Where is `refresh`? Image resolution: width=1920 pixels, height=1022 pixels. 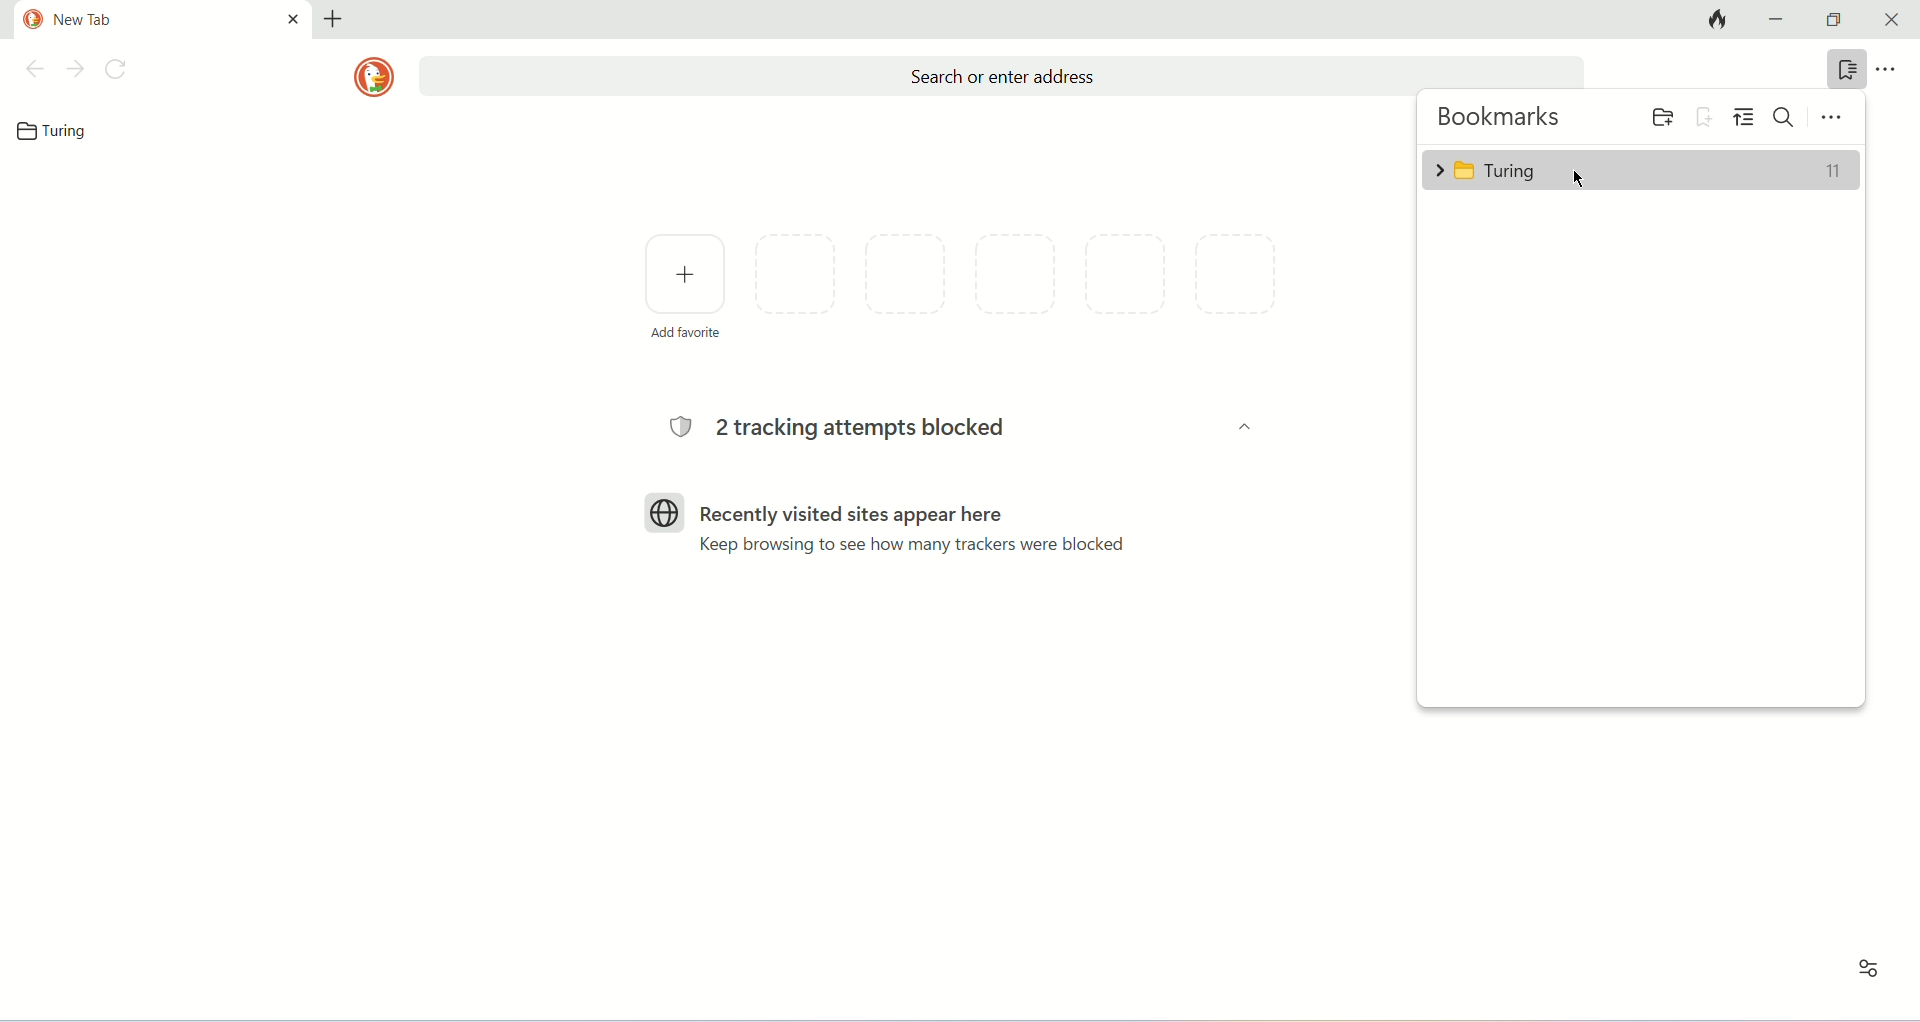 refresh is located at coordinates (118, 69).